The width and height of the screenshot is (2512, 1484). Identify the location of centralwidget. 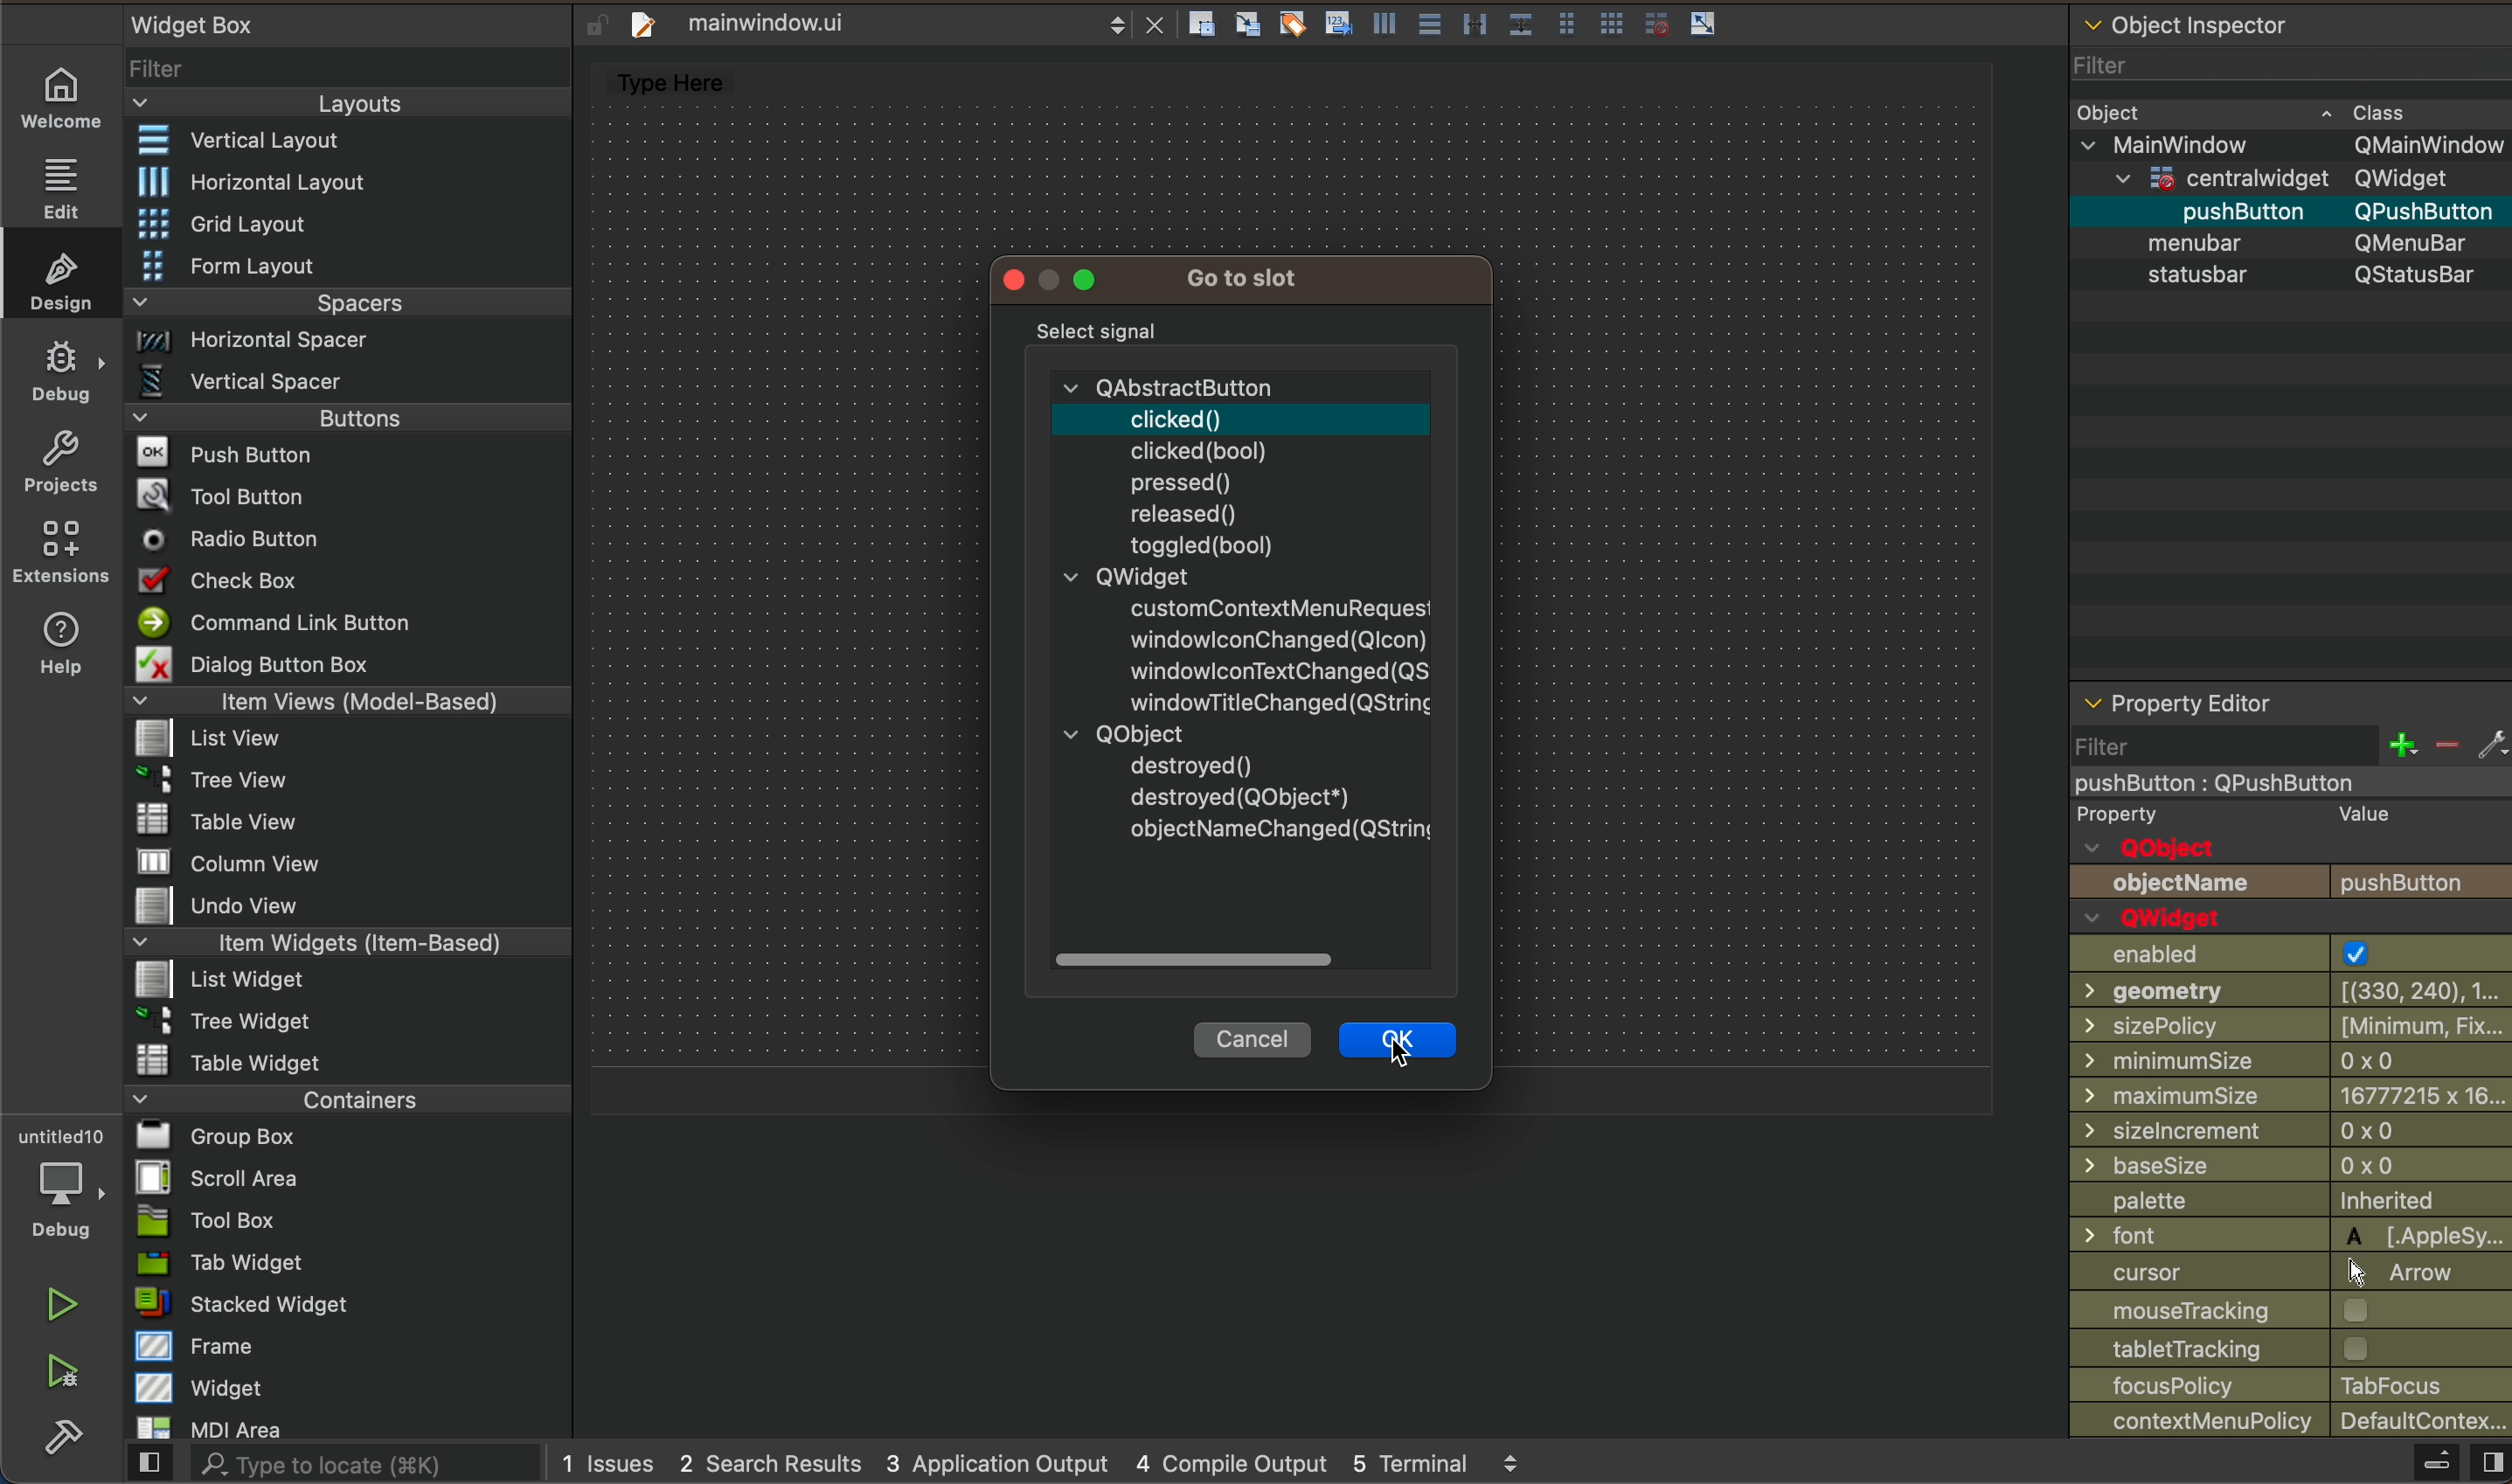
(2284, 179).